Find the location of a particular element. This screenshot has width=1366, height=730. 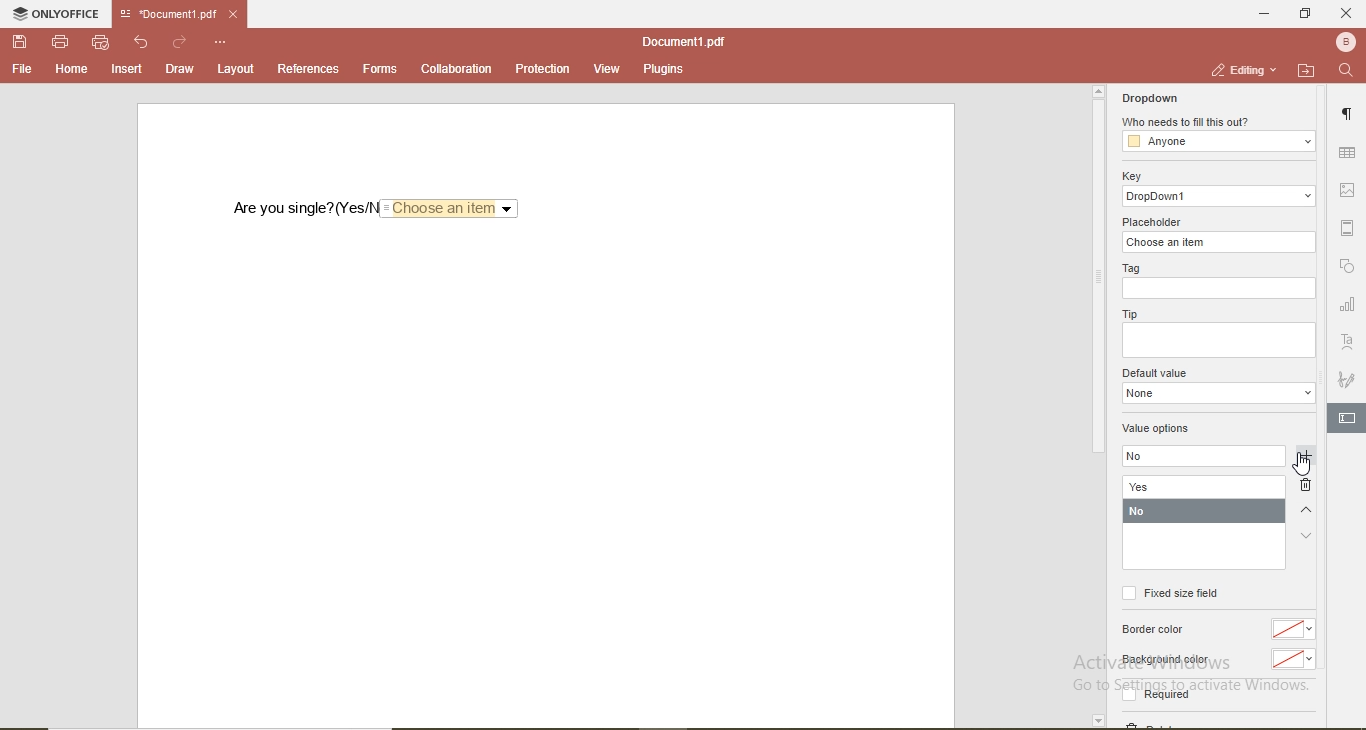

onlyoffice is located at coordinates (61, 13).